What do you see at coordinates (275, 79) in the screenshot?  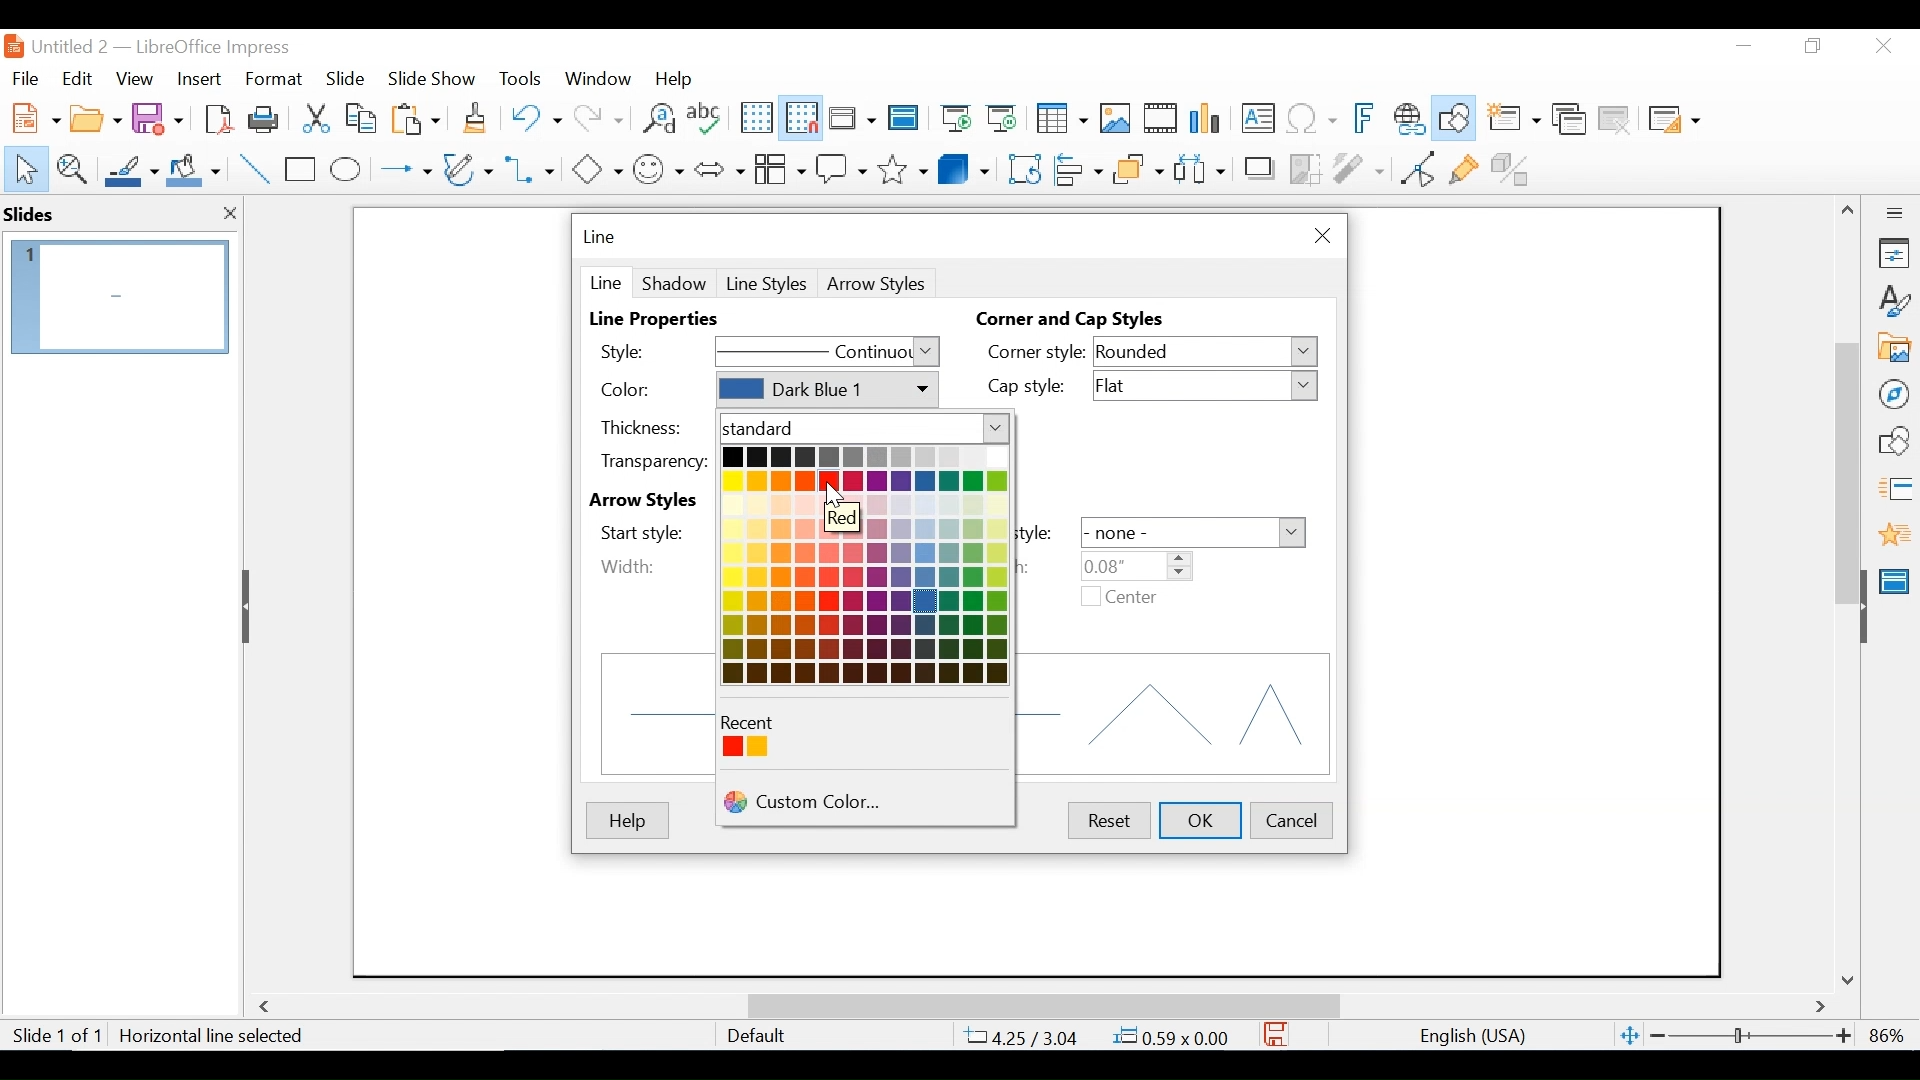 I see `Format` at bounding box center [275, 79].